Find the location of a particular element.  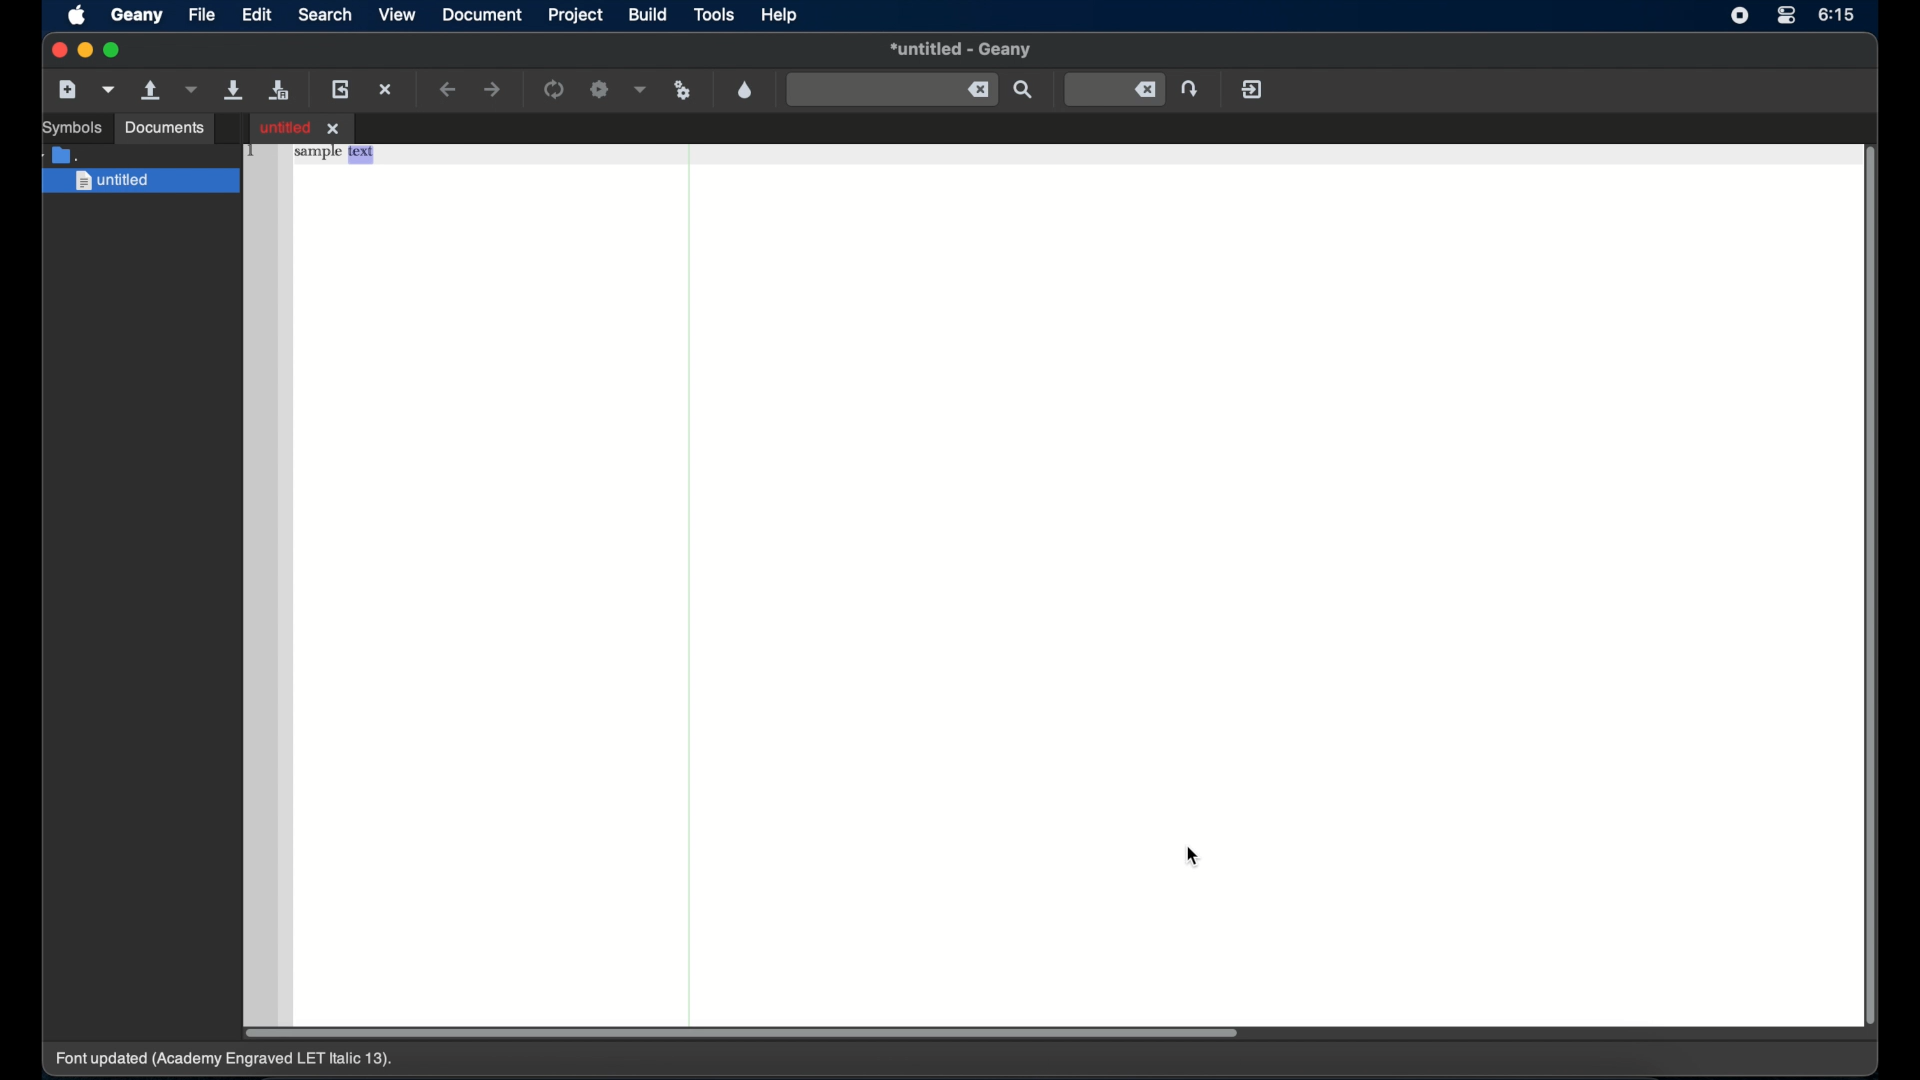

jump to entered line number is located at coordinates (1115, 90).